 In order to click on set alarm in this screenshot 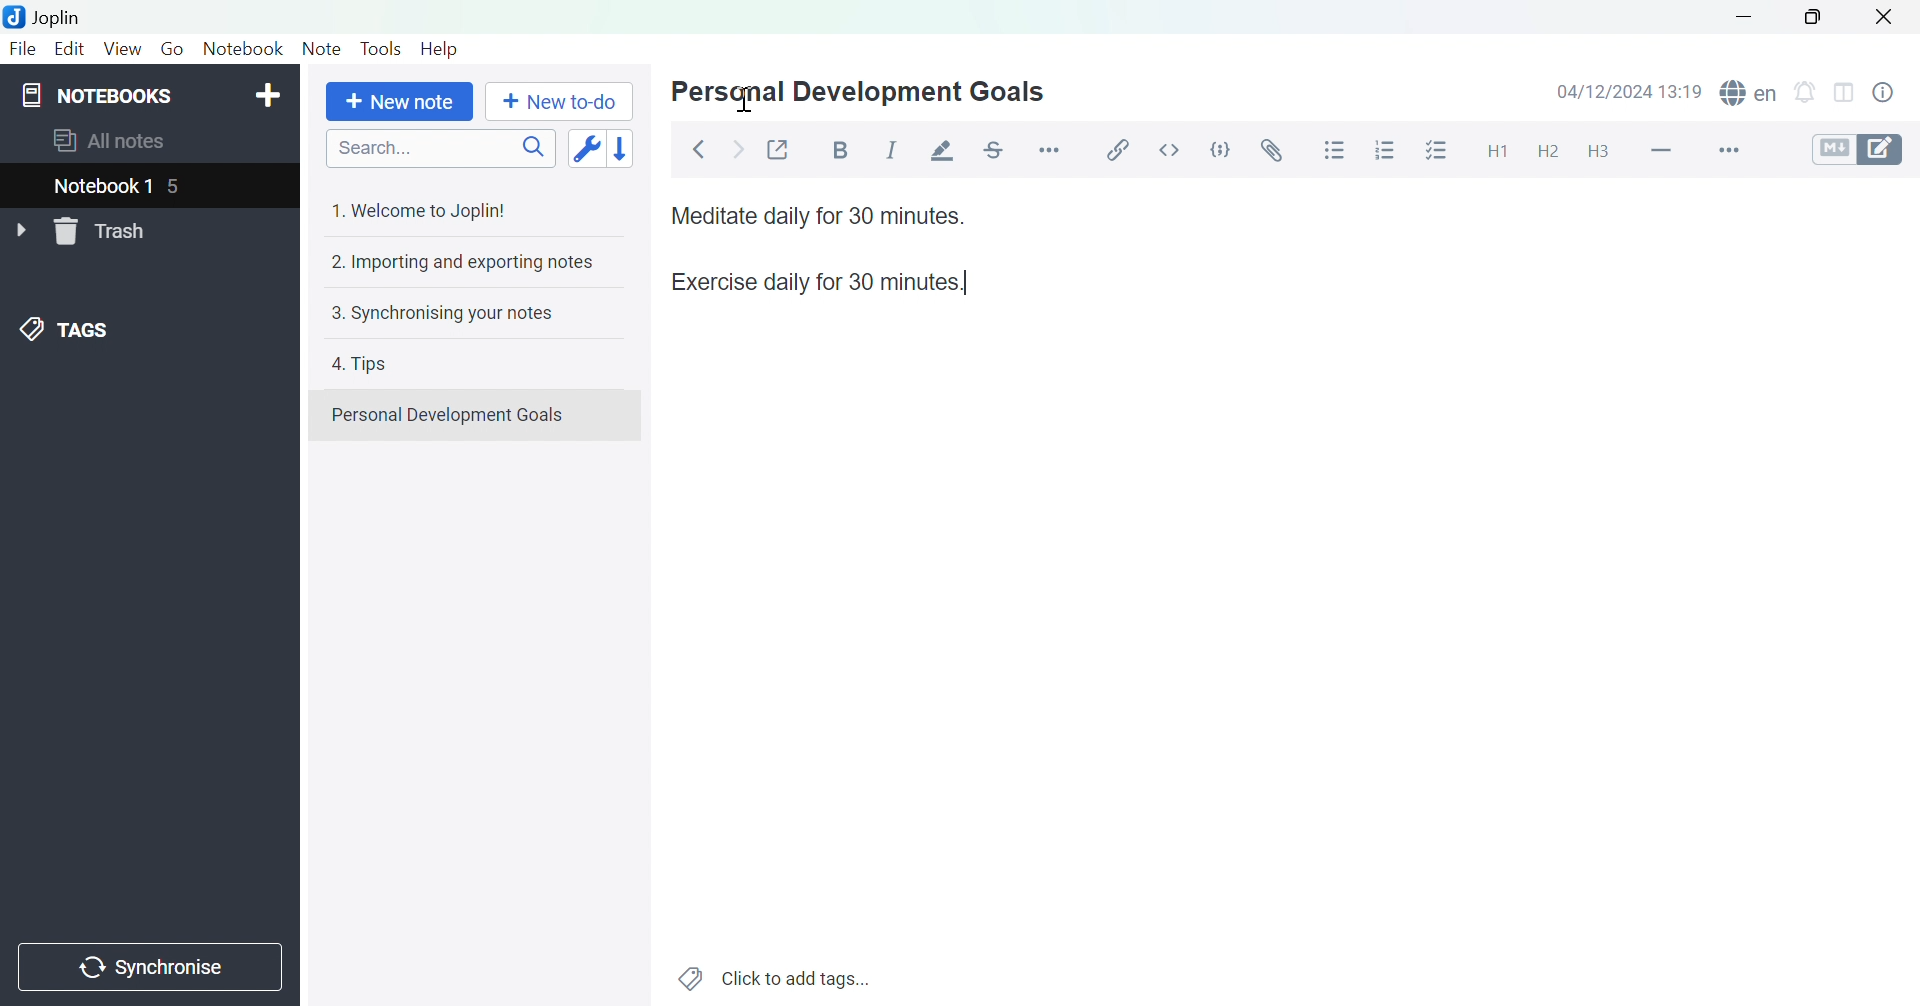, I will do `click(1810, 96)`.